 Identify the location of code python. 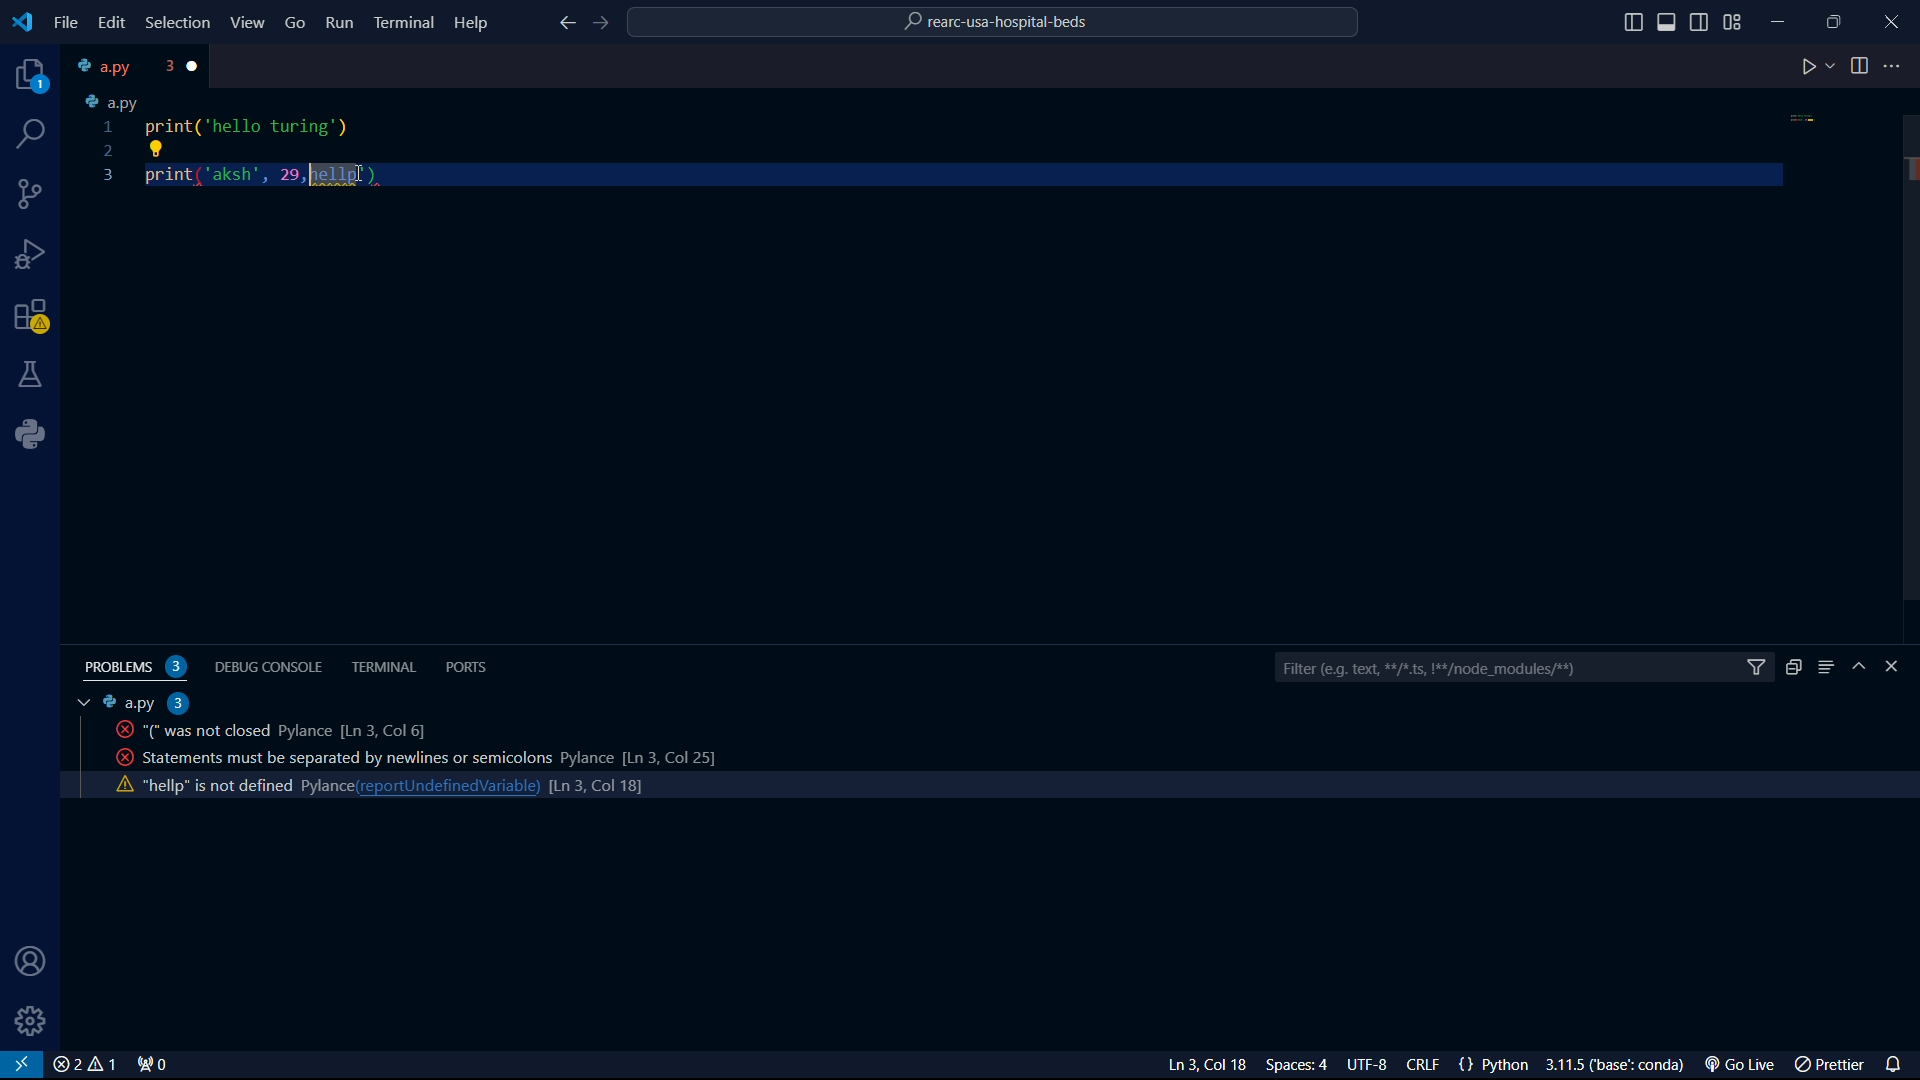
(945, 143).